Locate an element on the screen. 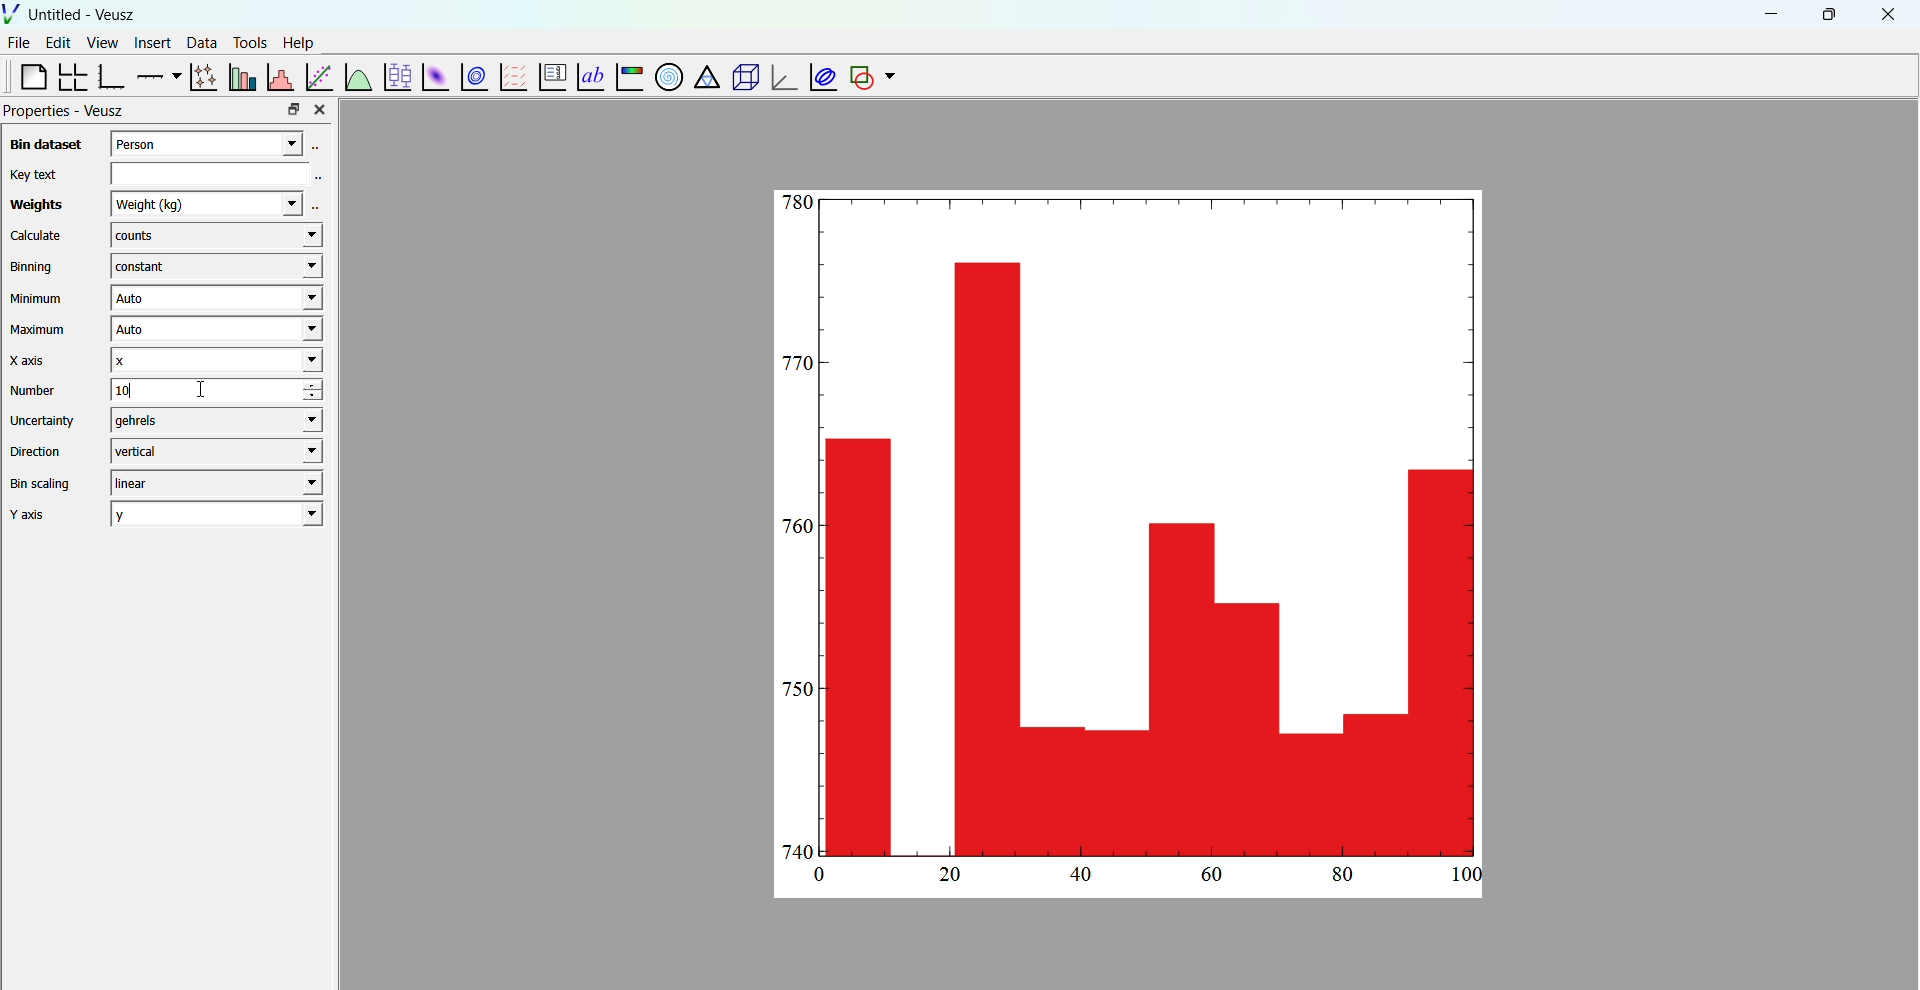 The height and width of the screenshot is (990, 1920). maximize property bar is located at coordinates (294, 110).